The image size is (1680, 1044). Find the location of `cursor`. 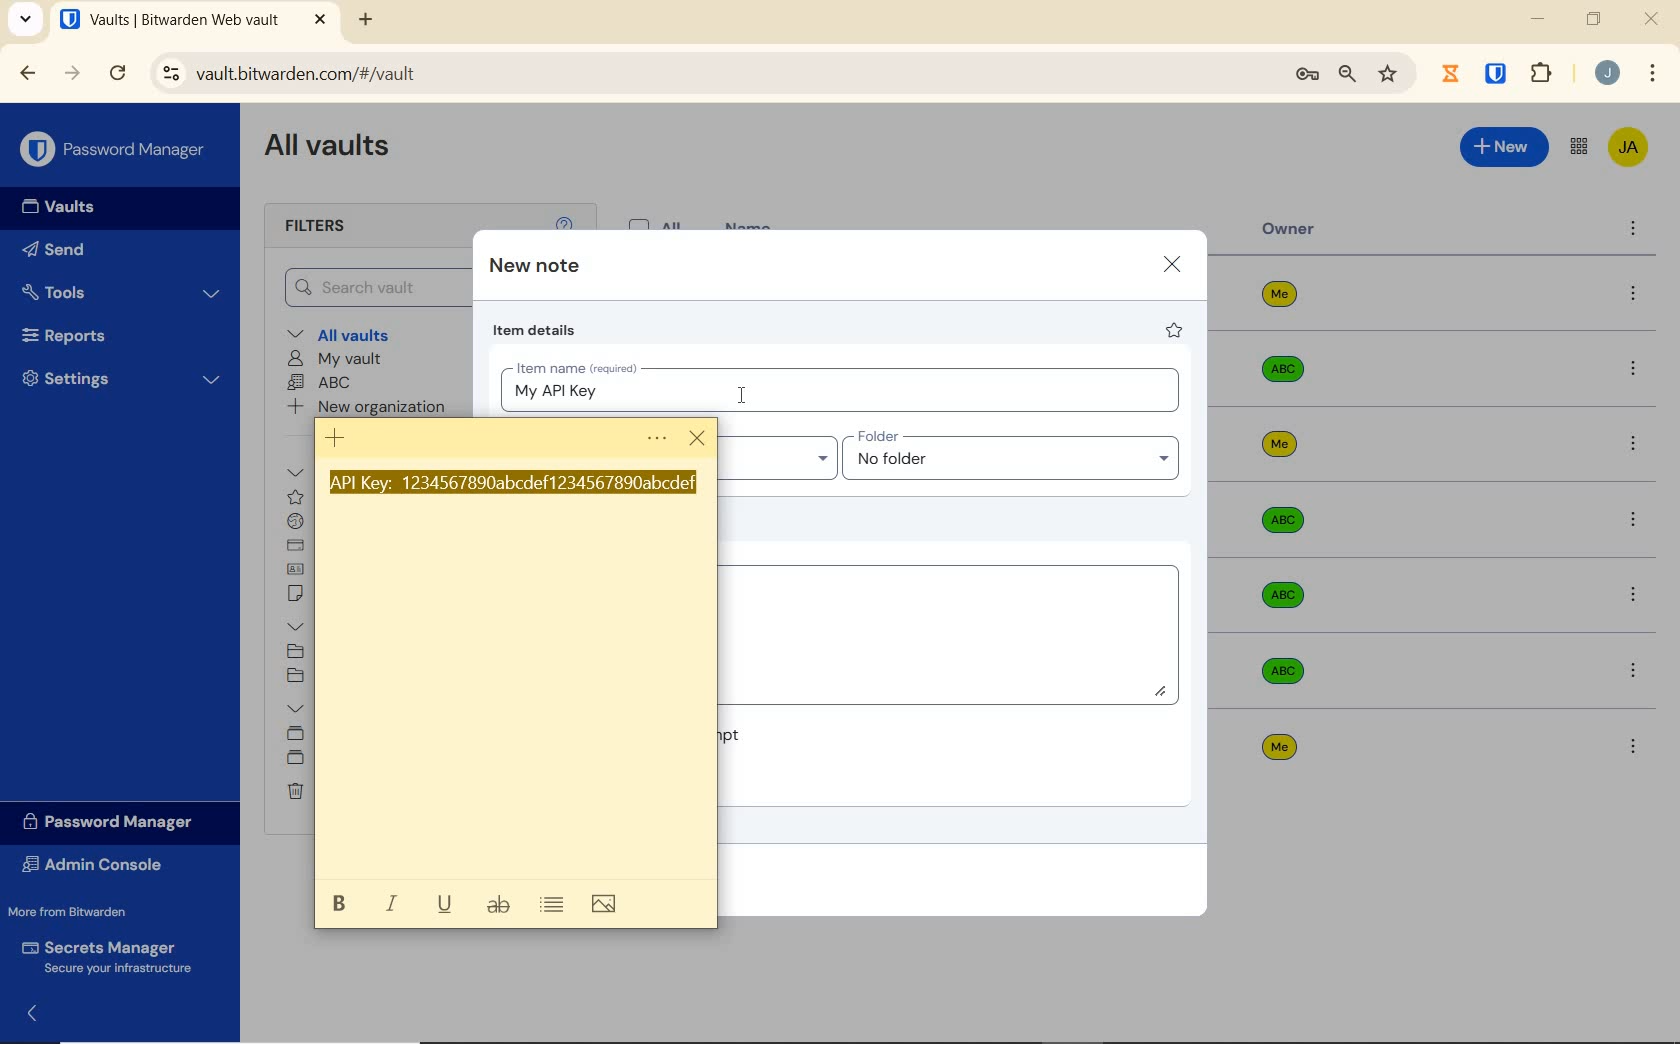

cursor is located at coordinates (743, 395).